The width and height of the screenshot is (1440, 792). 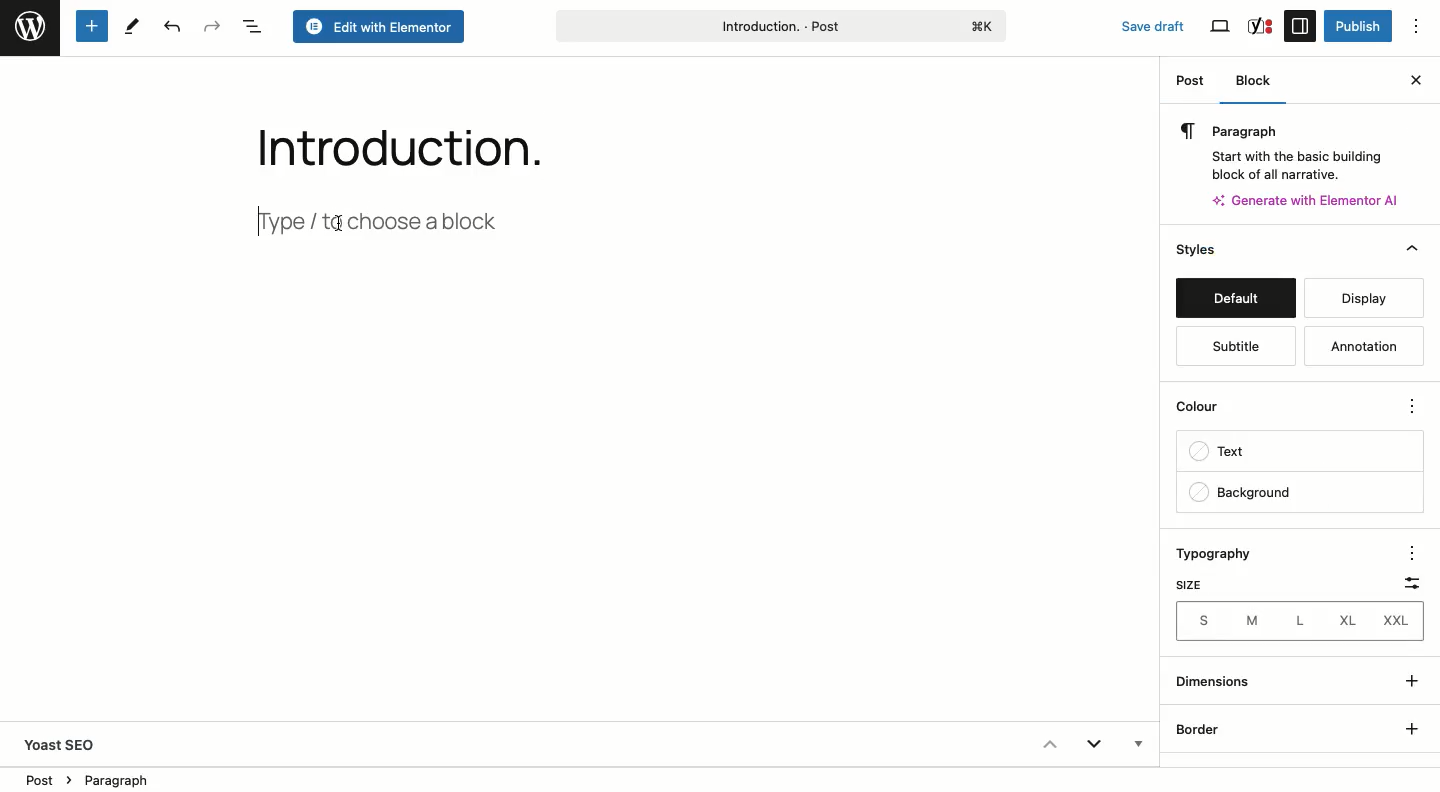 I want to click on Introduction title, so click(x=780, y=24).